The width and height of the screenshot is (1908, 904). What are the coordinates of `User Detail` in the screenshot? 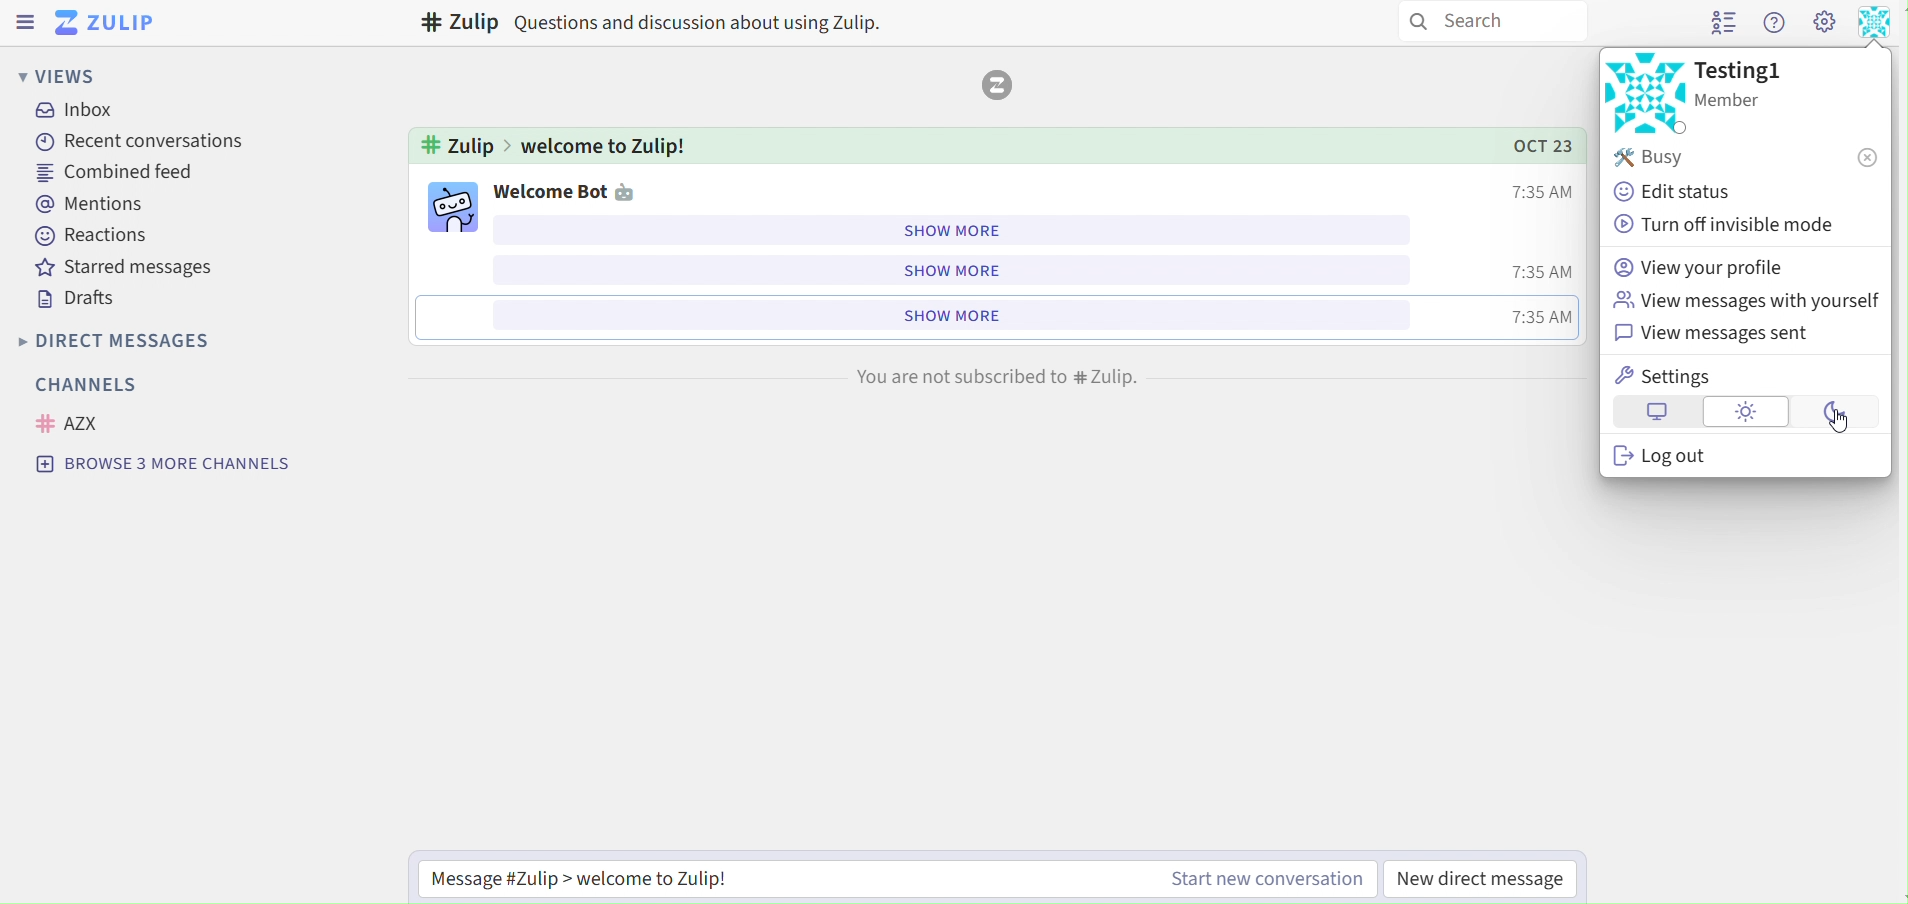 It's located at (1876, 22).